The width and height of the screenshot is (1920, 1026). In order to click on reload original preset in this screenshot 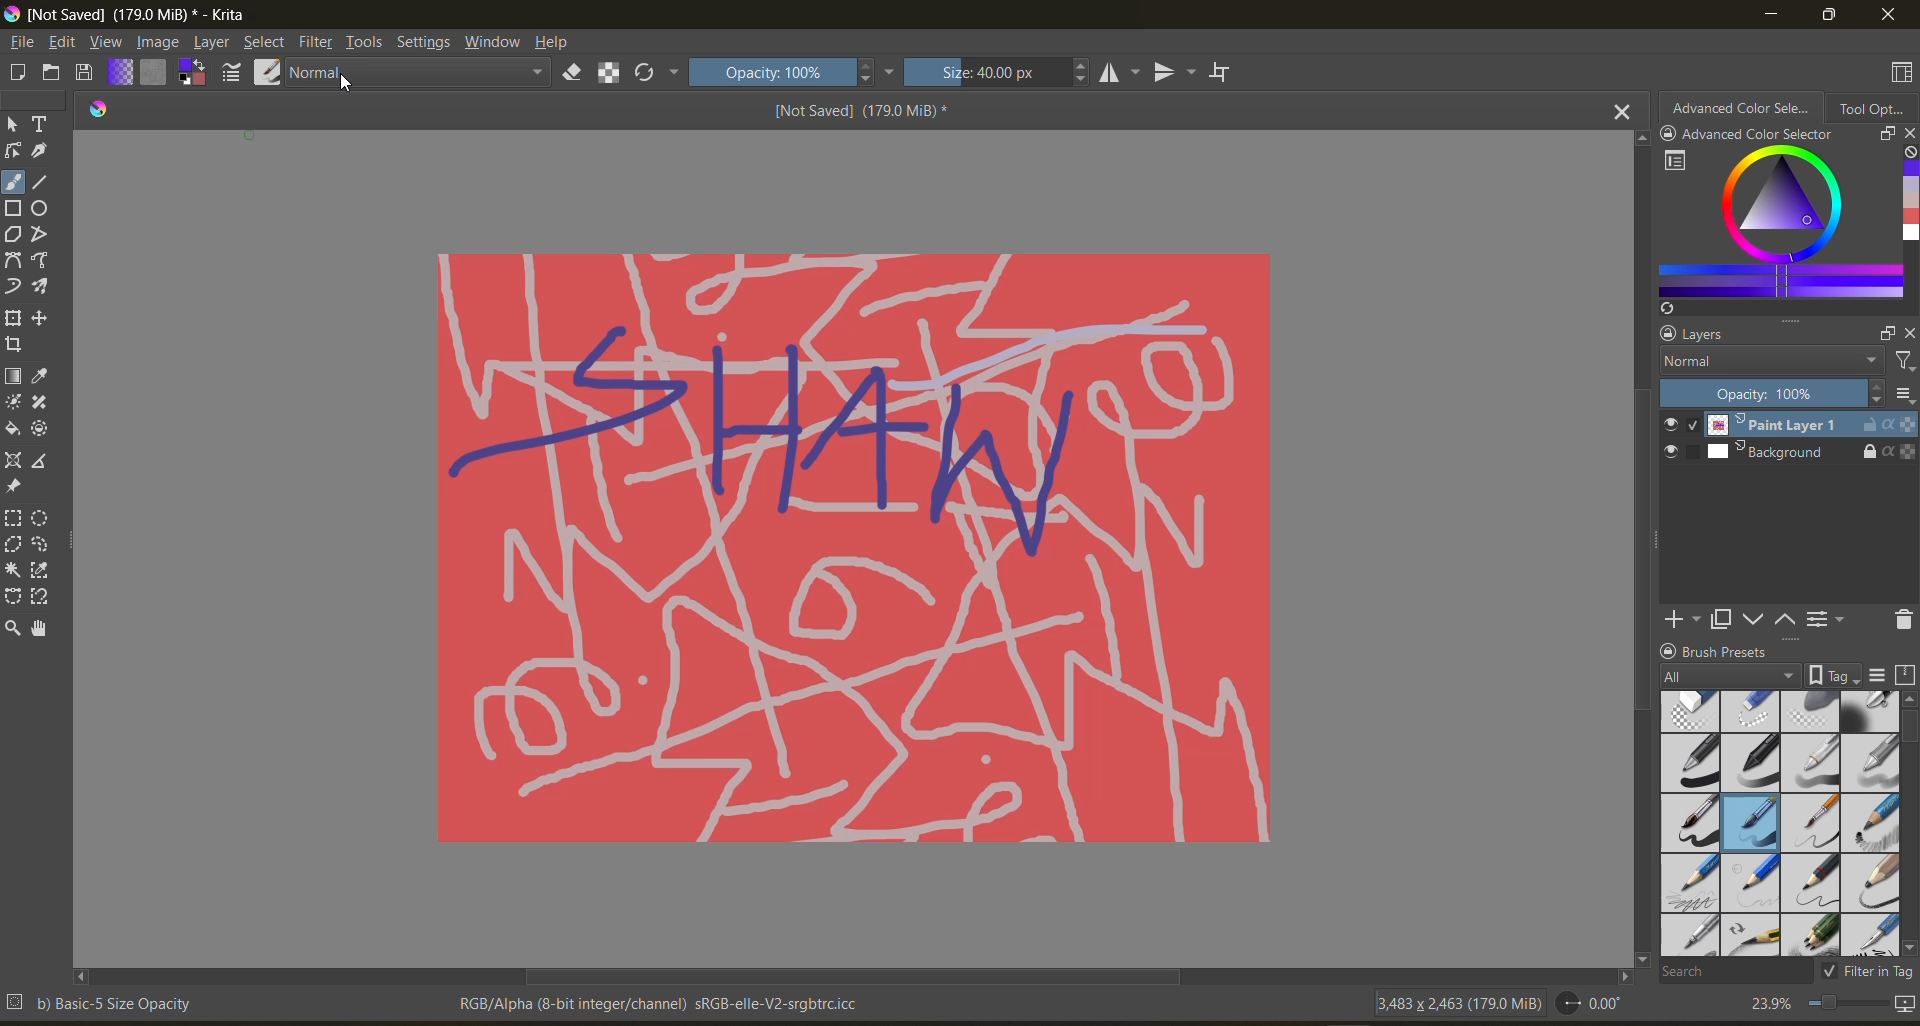, I will do `click(657, 76)`.